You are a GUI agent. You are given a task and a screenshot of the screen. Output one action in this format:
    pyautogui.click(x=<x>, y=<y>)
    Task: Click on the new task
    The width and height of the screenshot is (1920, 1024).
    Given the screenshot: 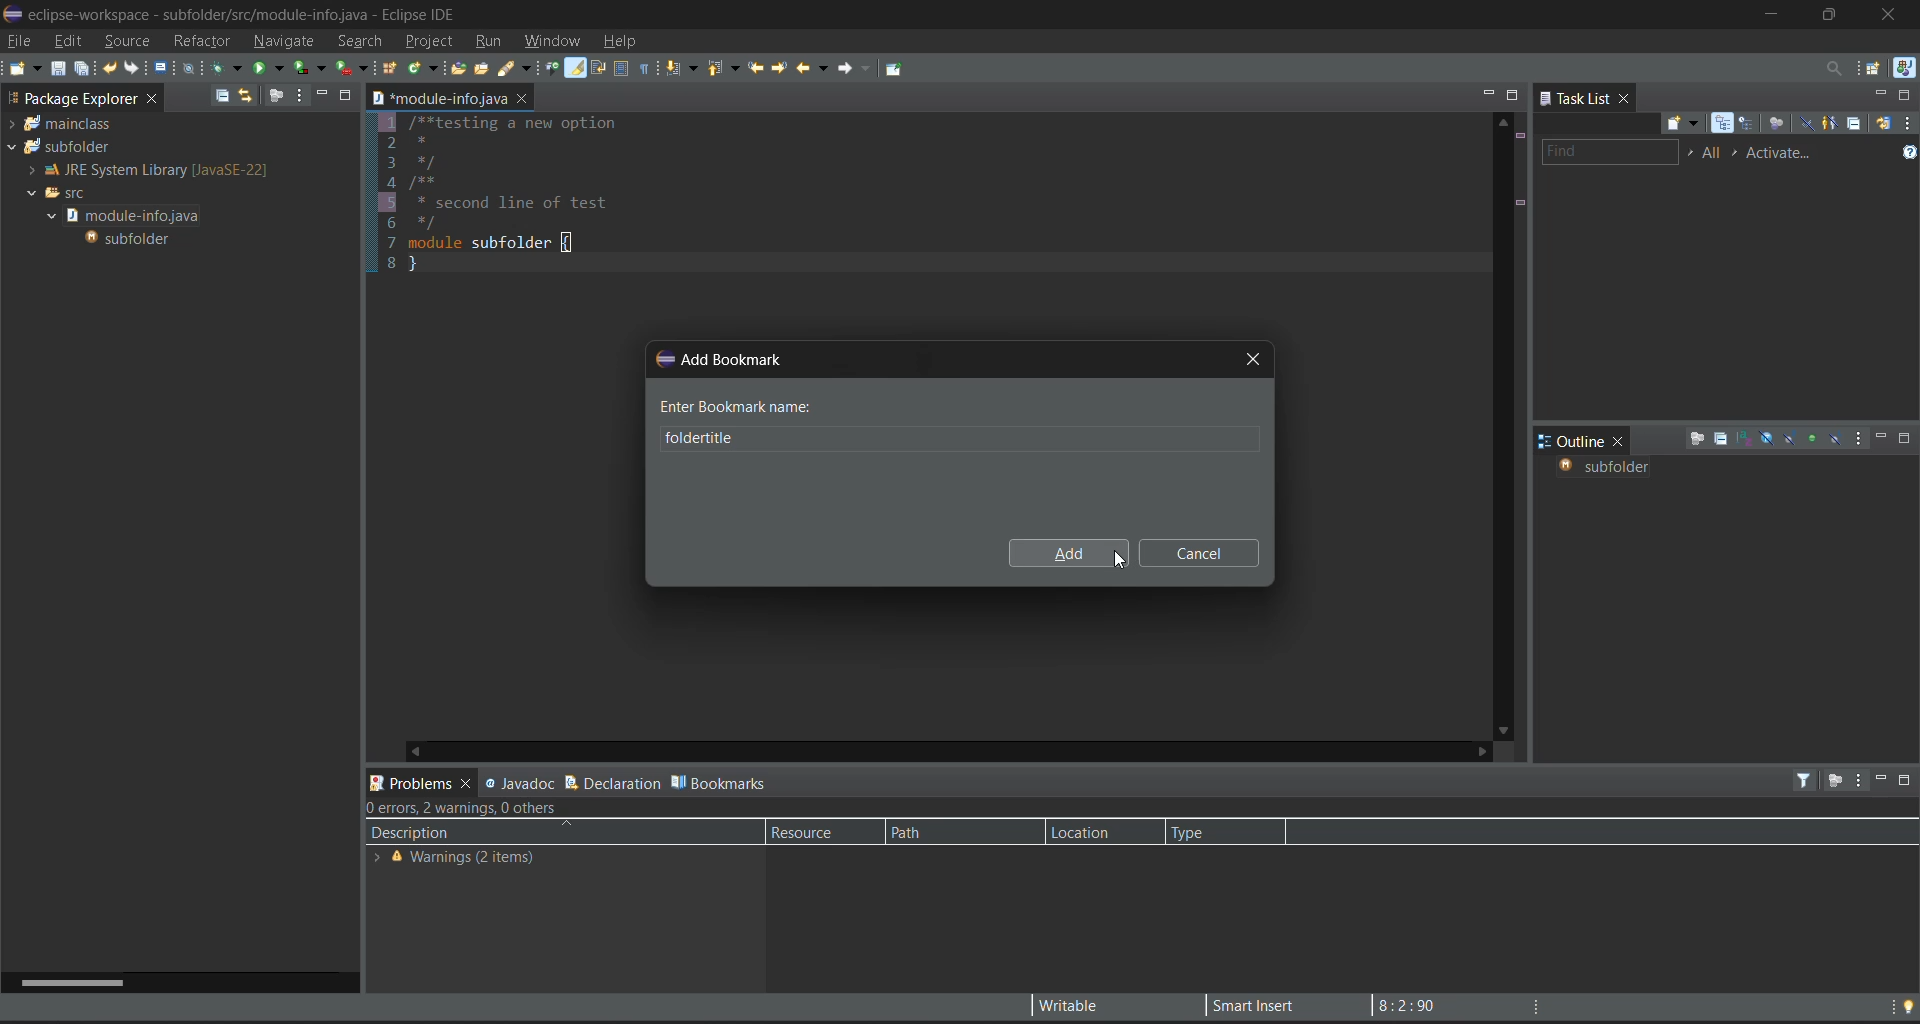 What is the action you would take?
    pyautogui.click(x=1685, y=124)
    